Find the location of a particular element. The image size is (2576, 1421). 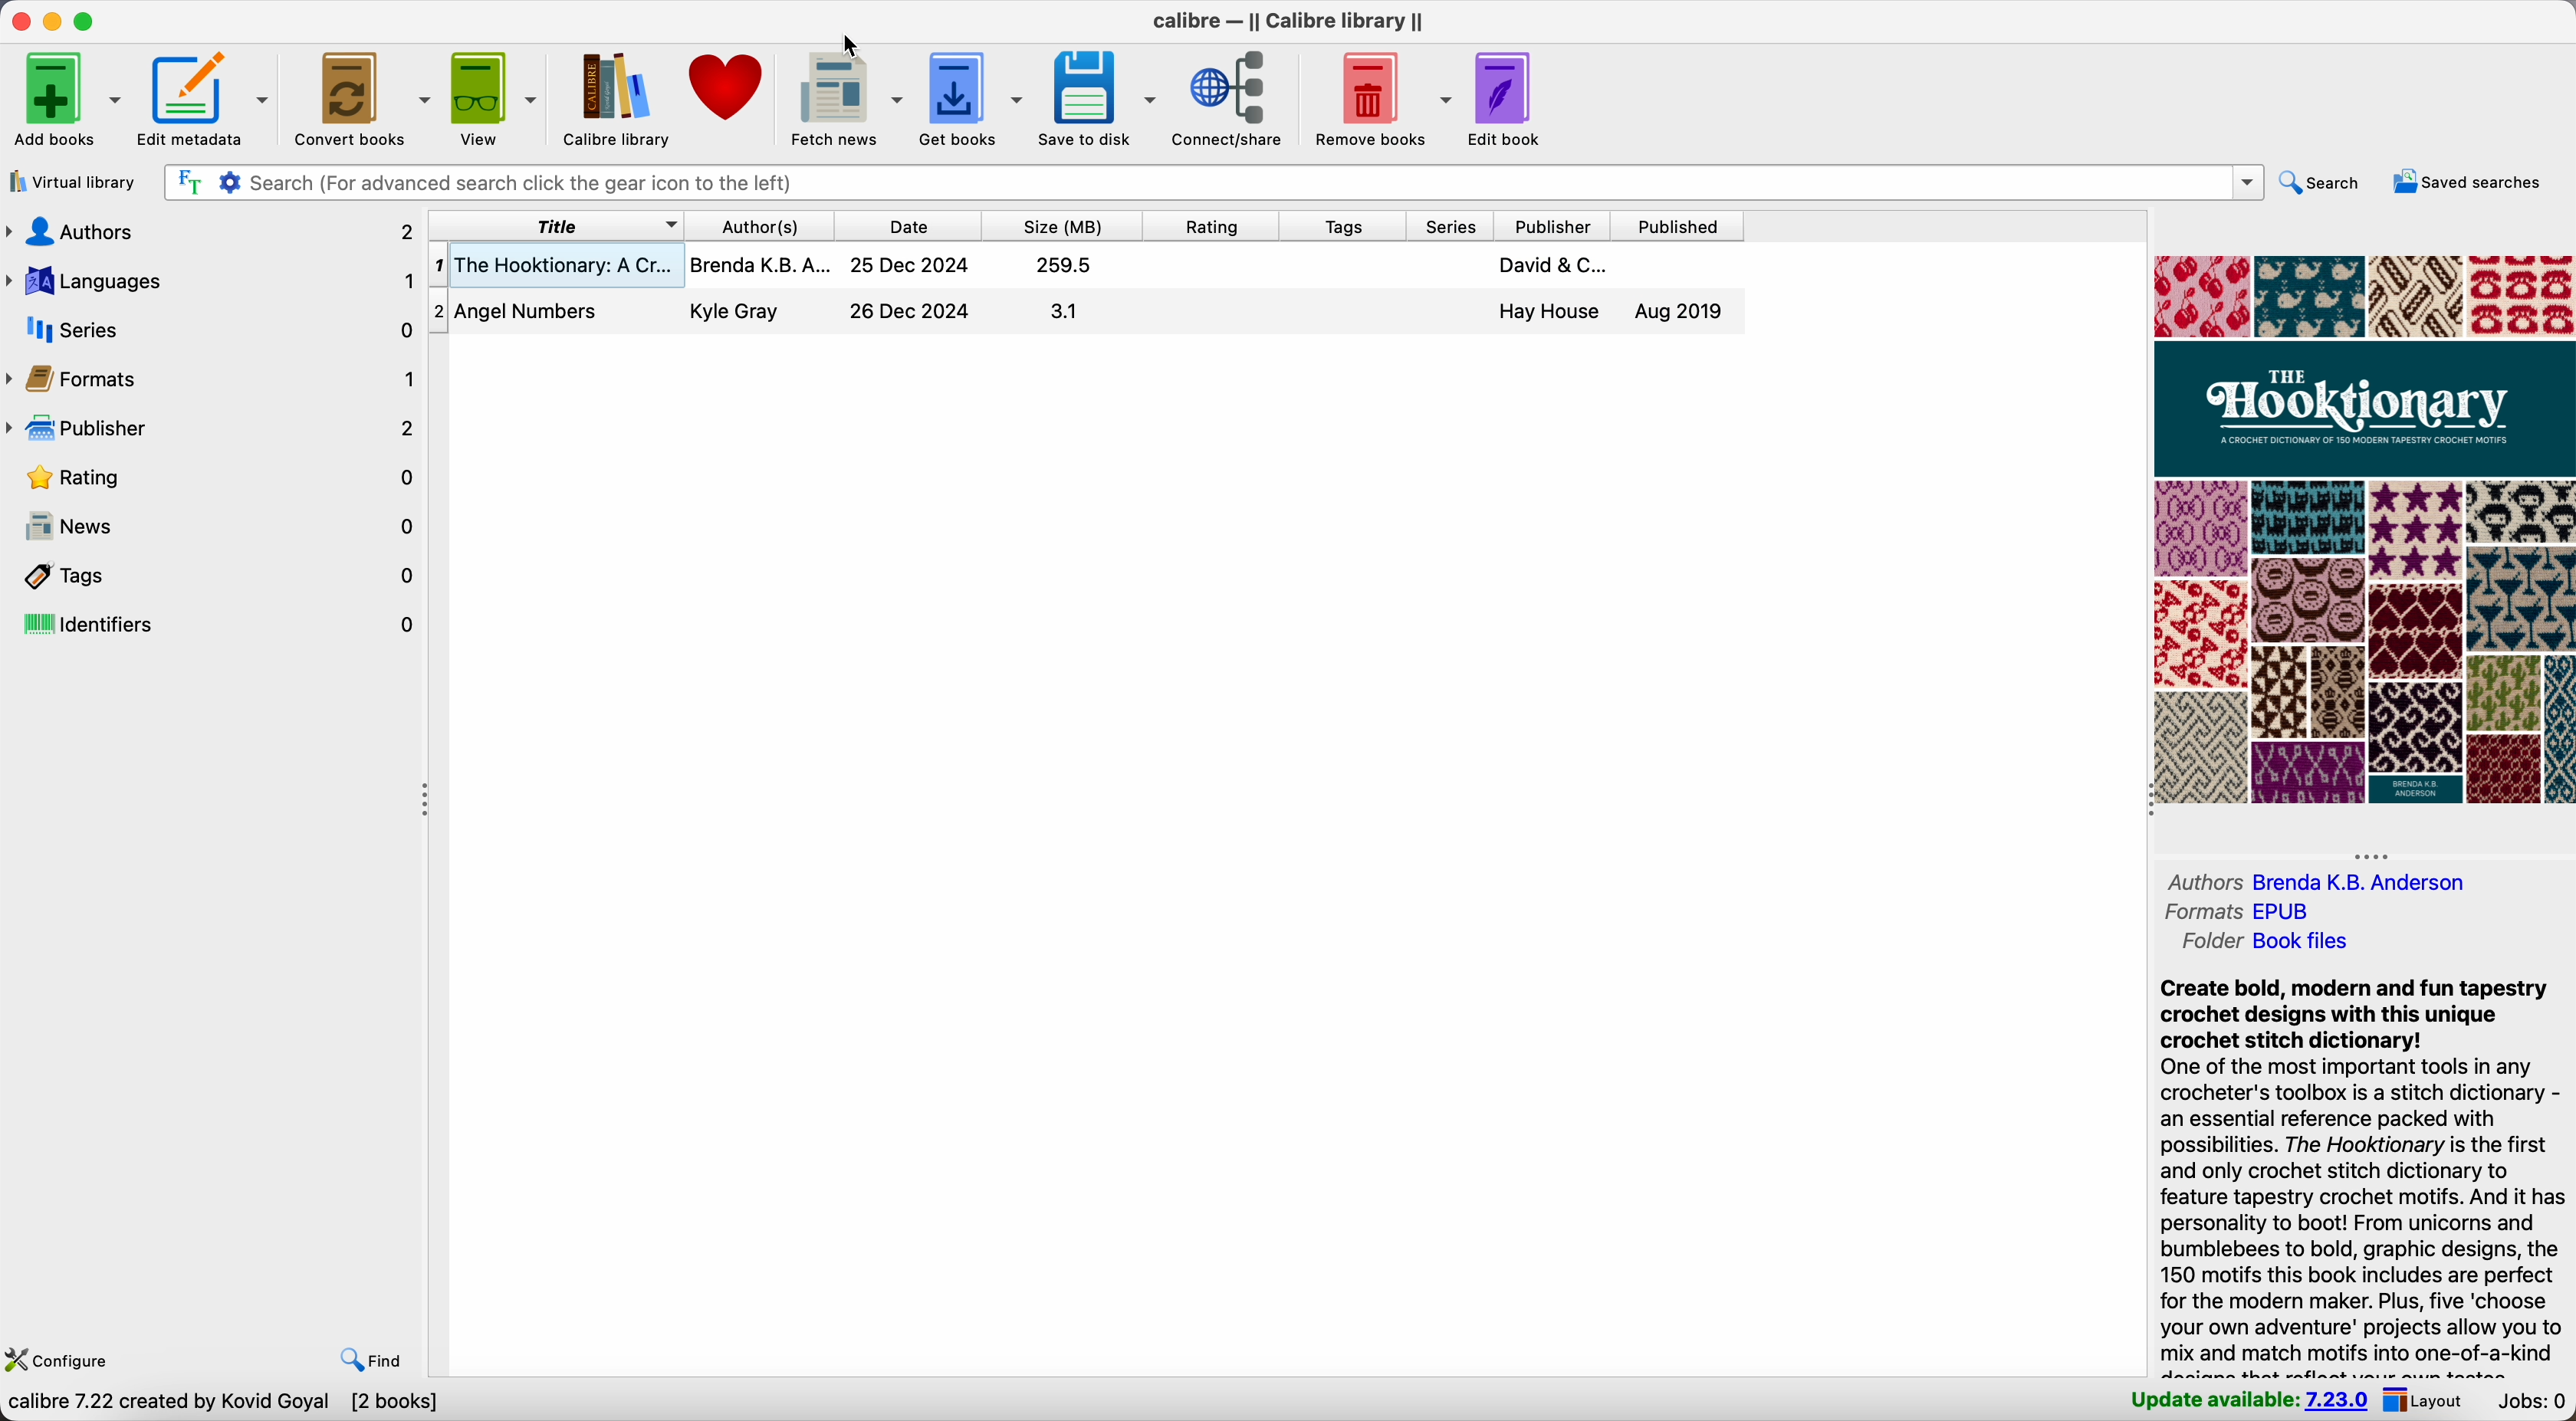

author(s) is located at coordinates (757, 226).